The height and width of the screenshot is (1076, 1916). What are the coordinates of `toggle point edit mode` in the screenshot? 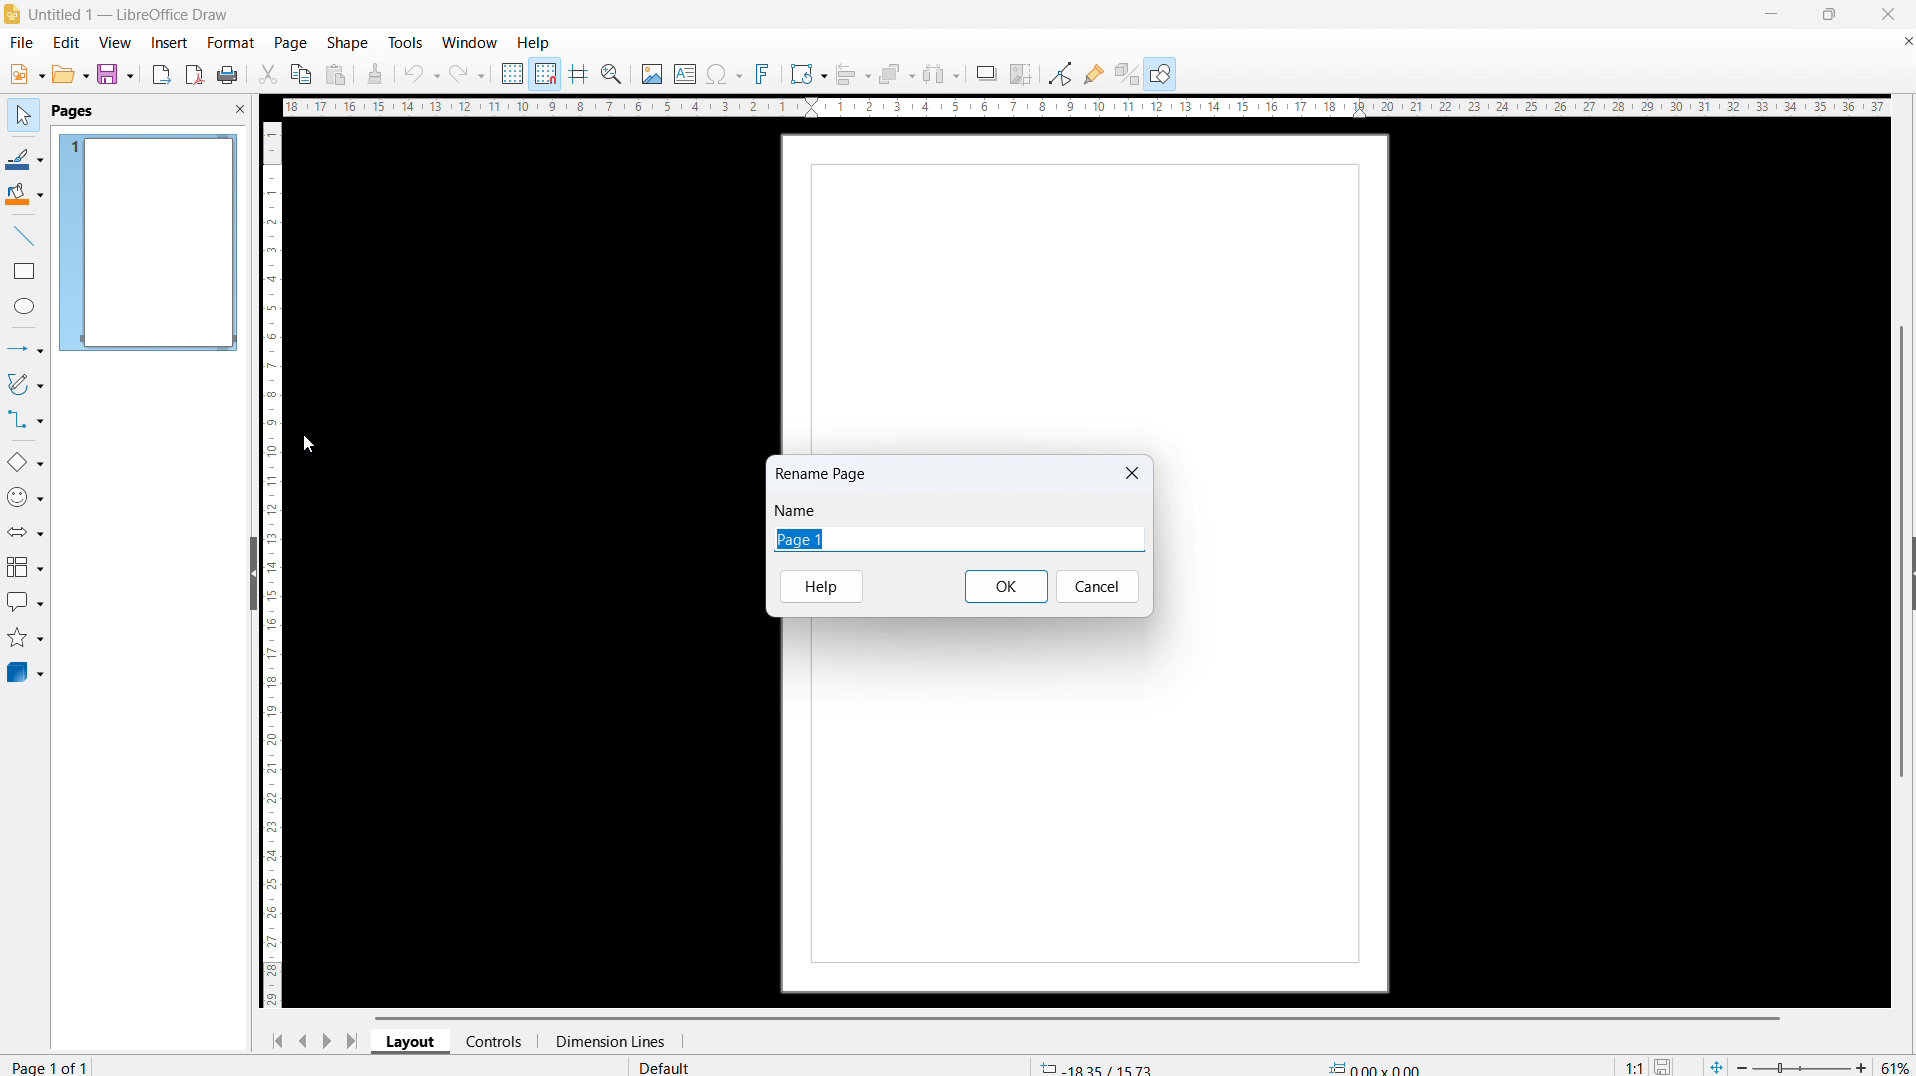 It's located at (1060, 73).